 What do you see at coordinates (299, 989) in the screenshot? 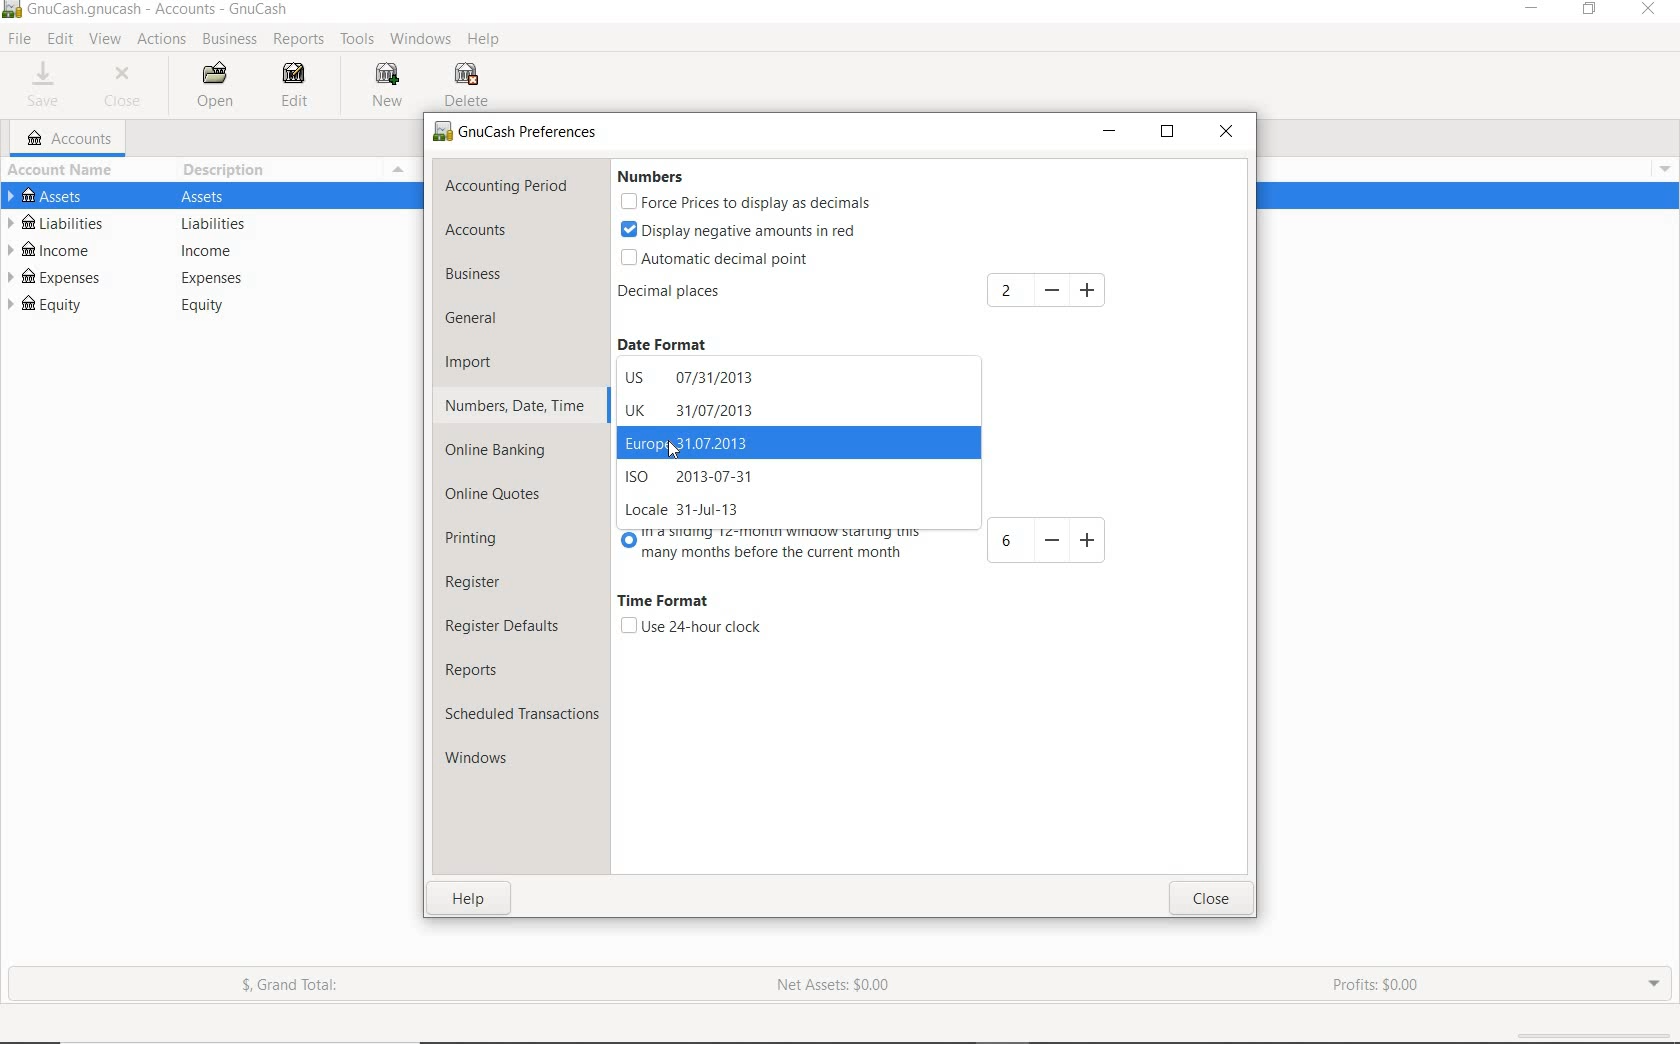
I see `GRAND TOTAL` at bounding box center [299, 989].